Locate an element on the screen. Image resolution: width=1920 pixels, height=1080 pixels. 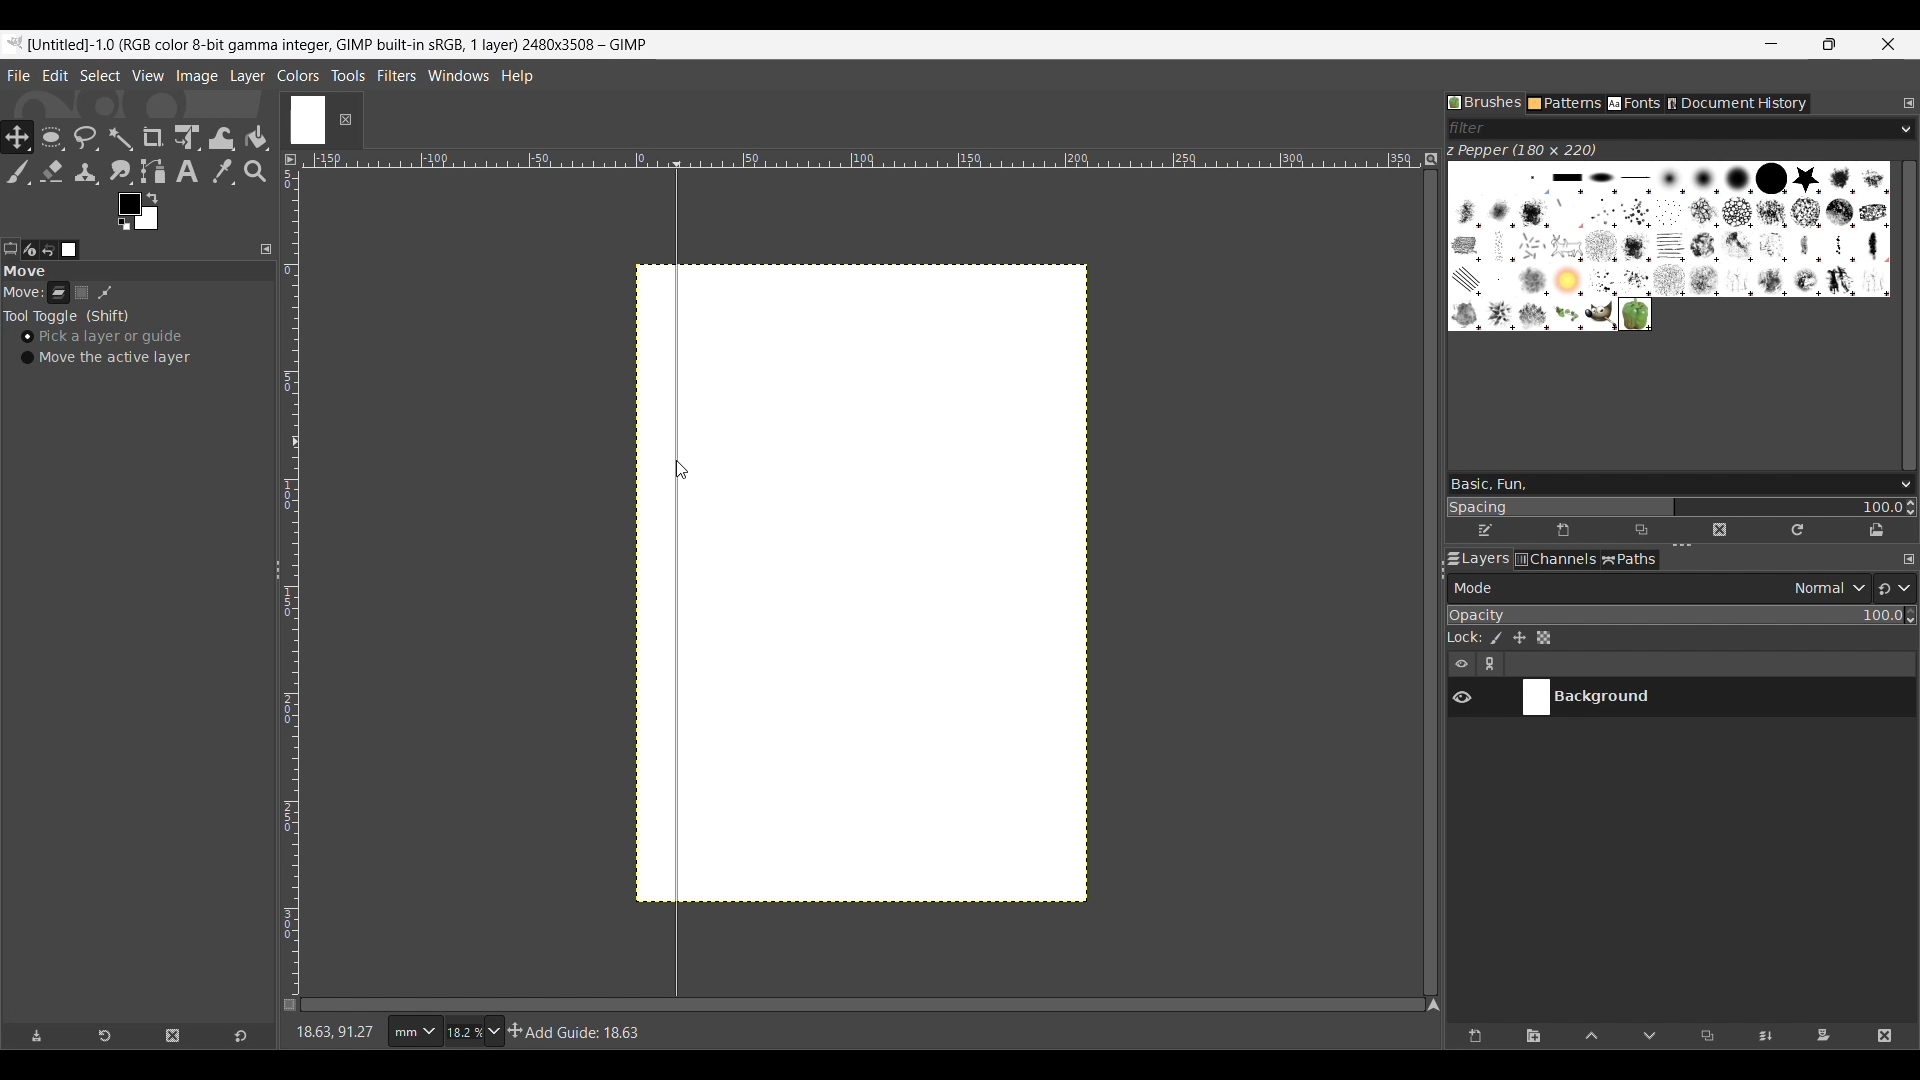
Tool toggle options is located at coordinates (66, 317).